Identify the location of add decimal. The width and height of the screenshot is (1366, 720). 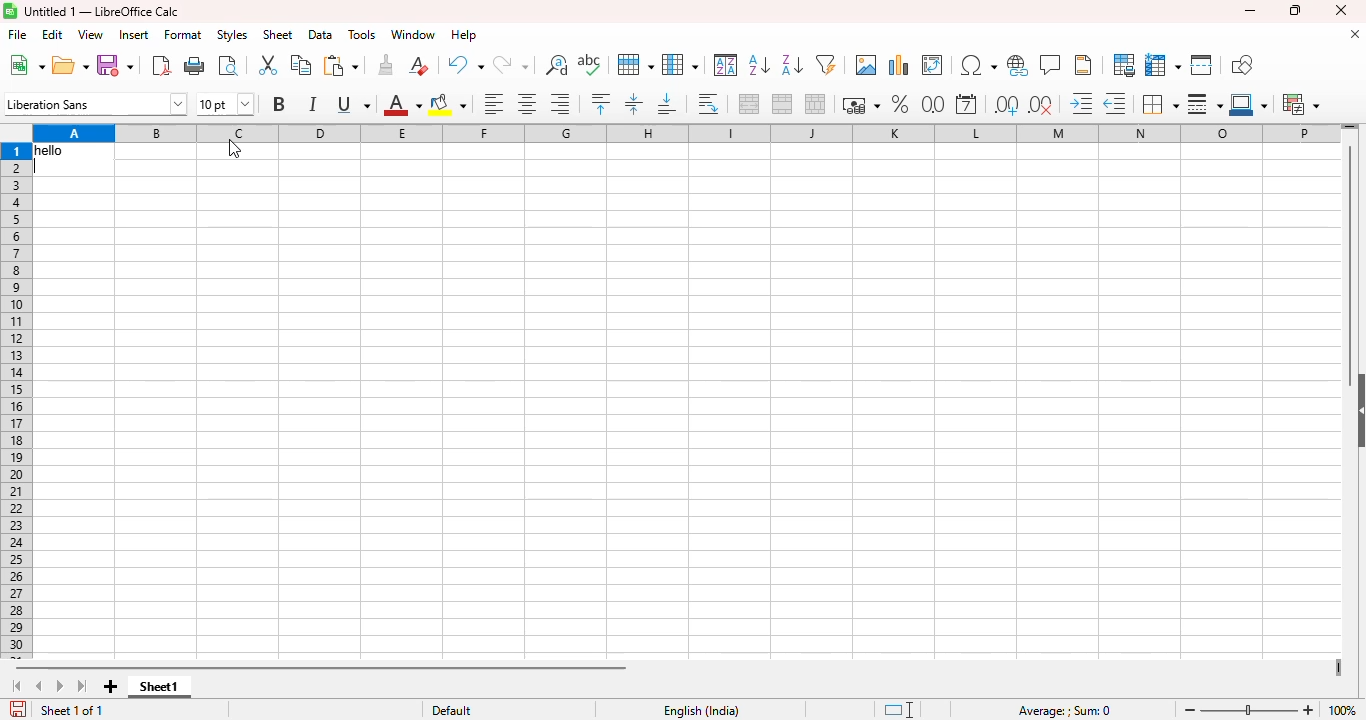
(1007, 105).